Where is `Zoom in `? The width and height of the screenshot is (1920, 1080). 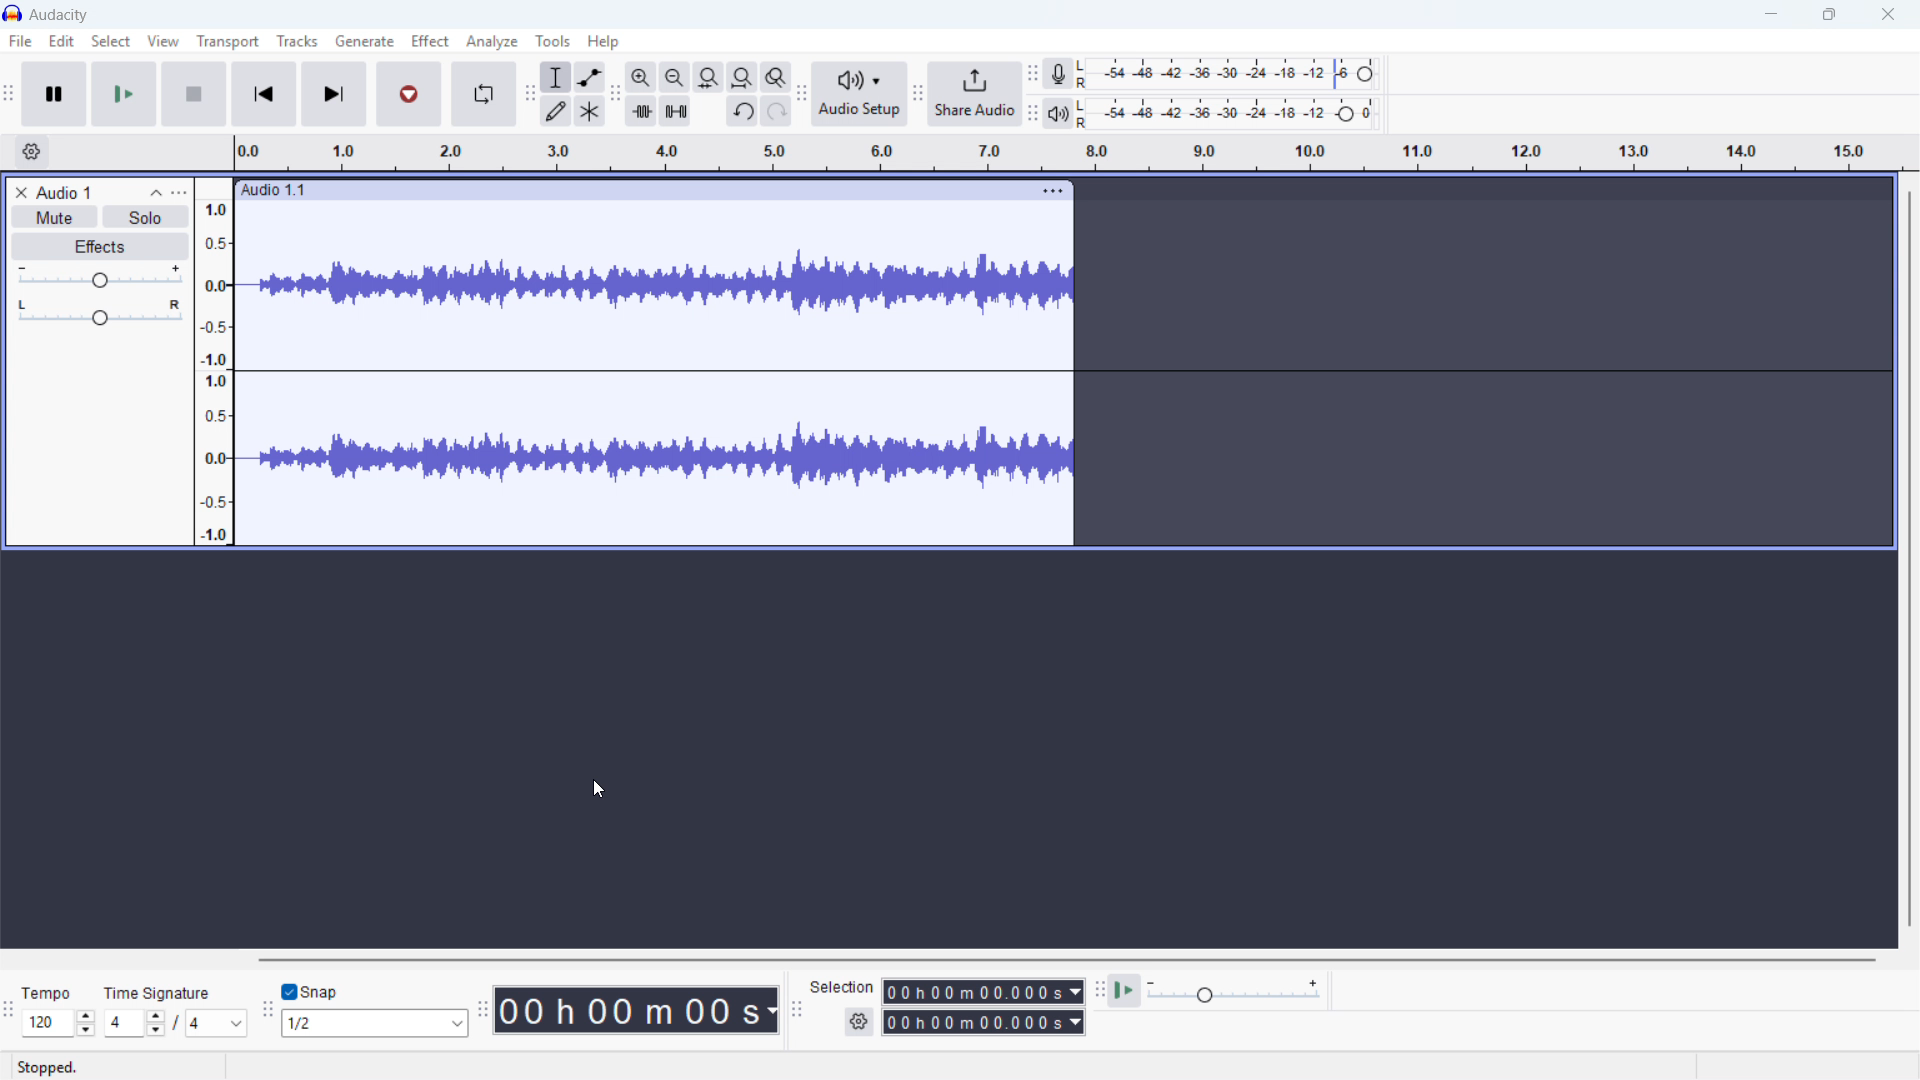
Zoom in  is located at coordinates (641, 76).